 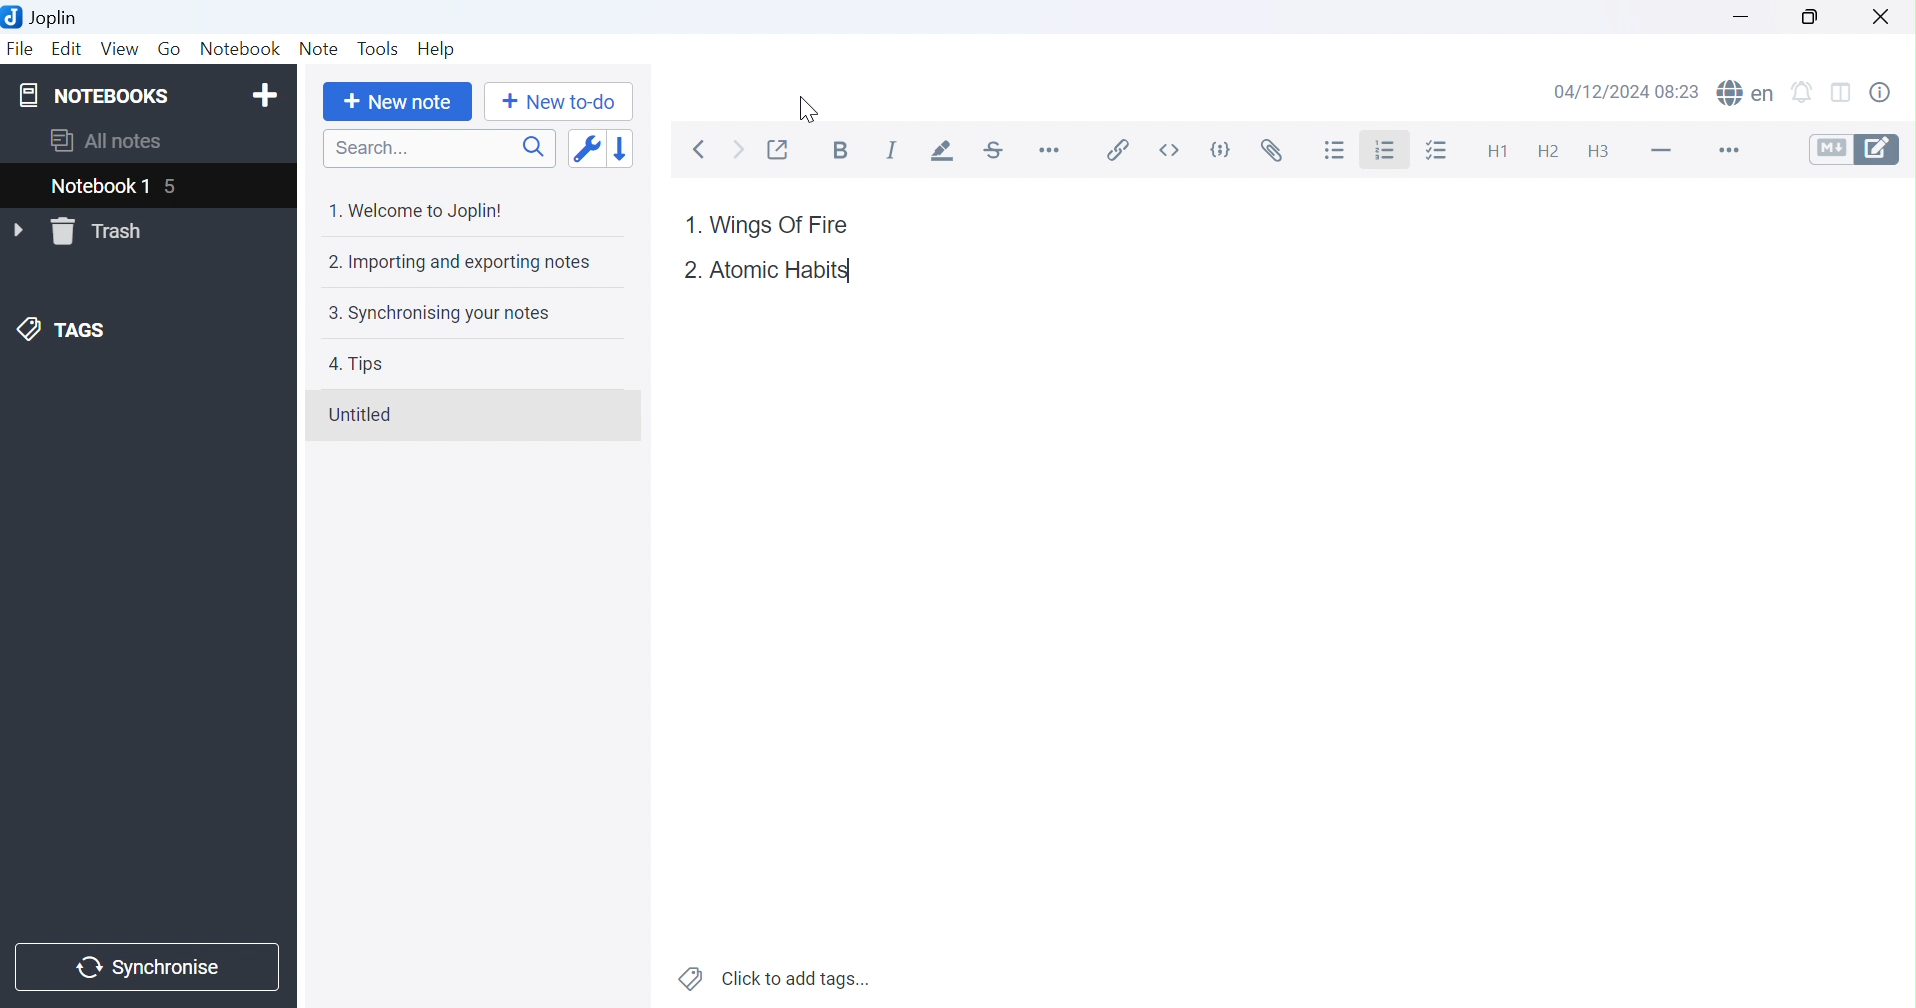 I want to click on Bold, so click(x=841, y=150).